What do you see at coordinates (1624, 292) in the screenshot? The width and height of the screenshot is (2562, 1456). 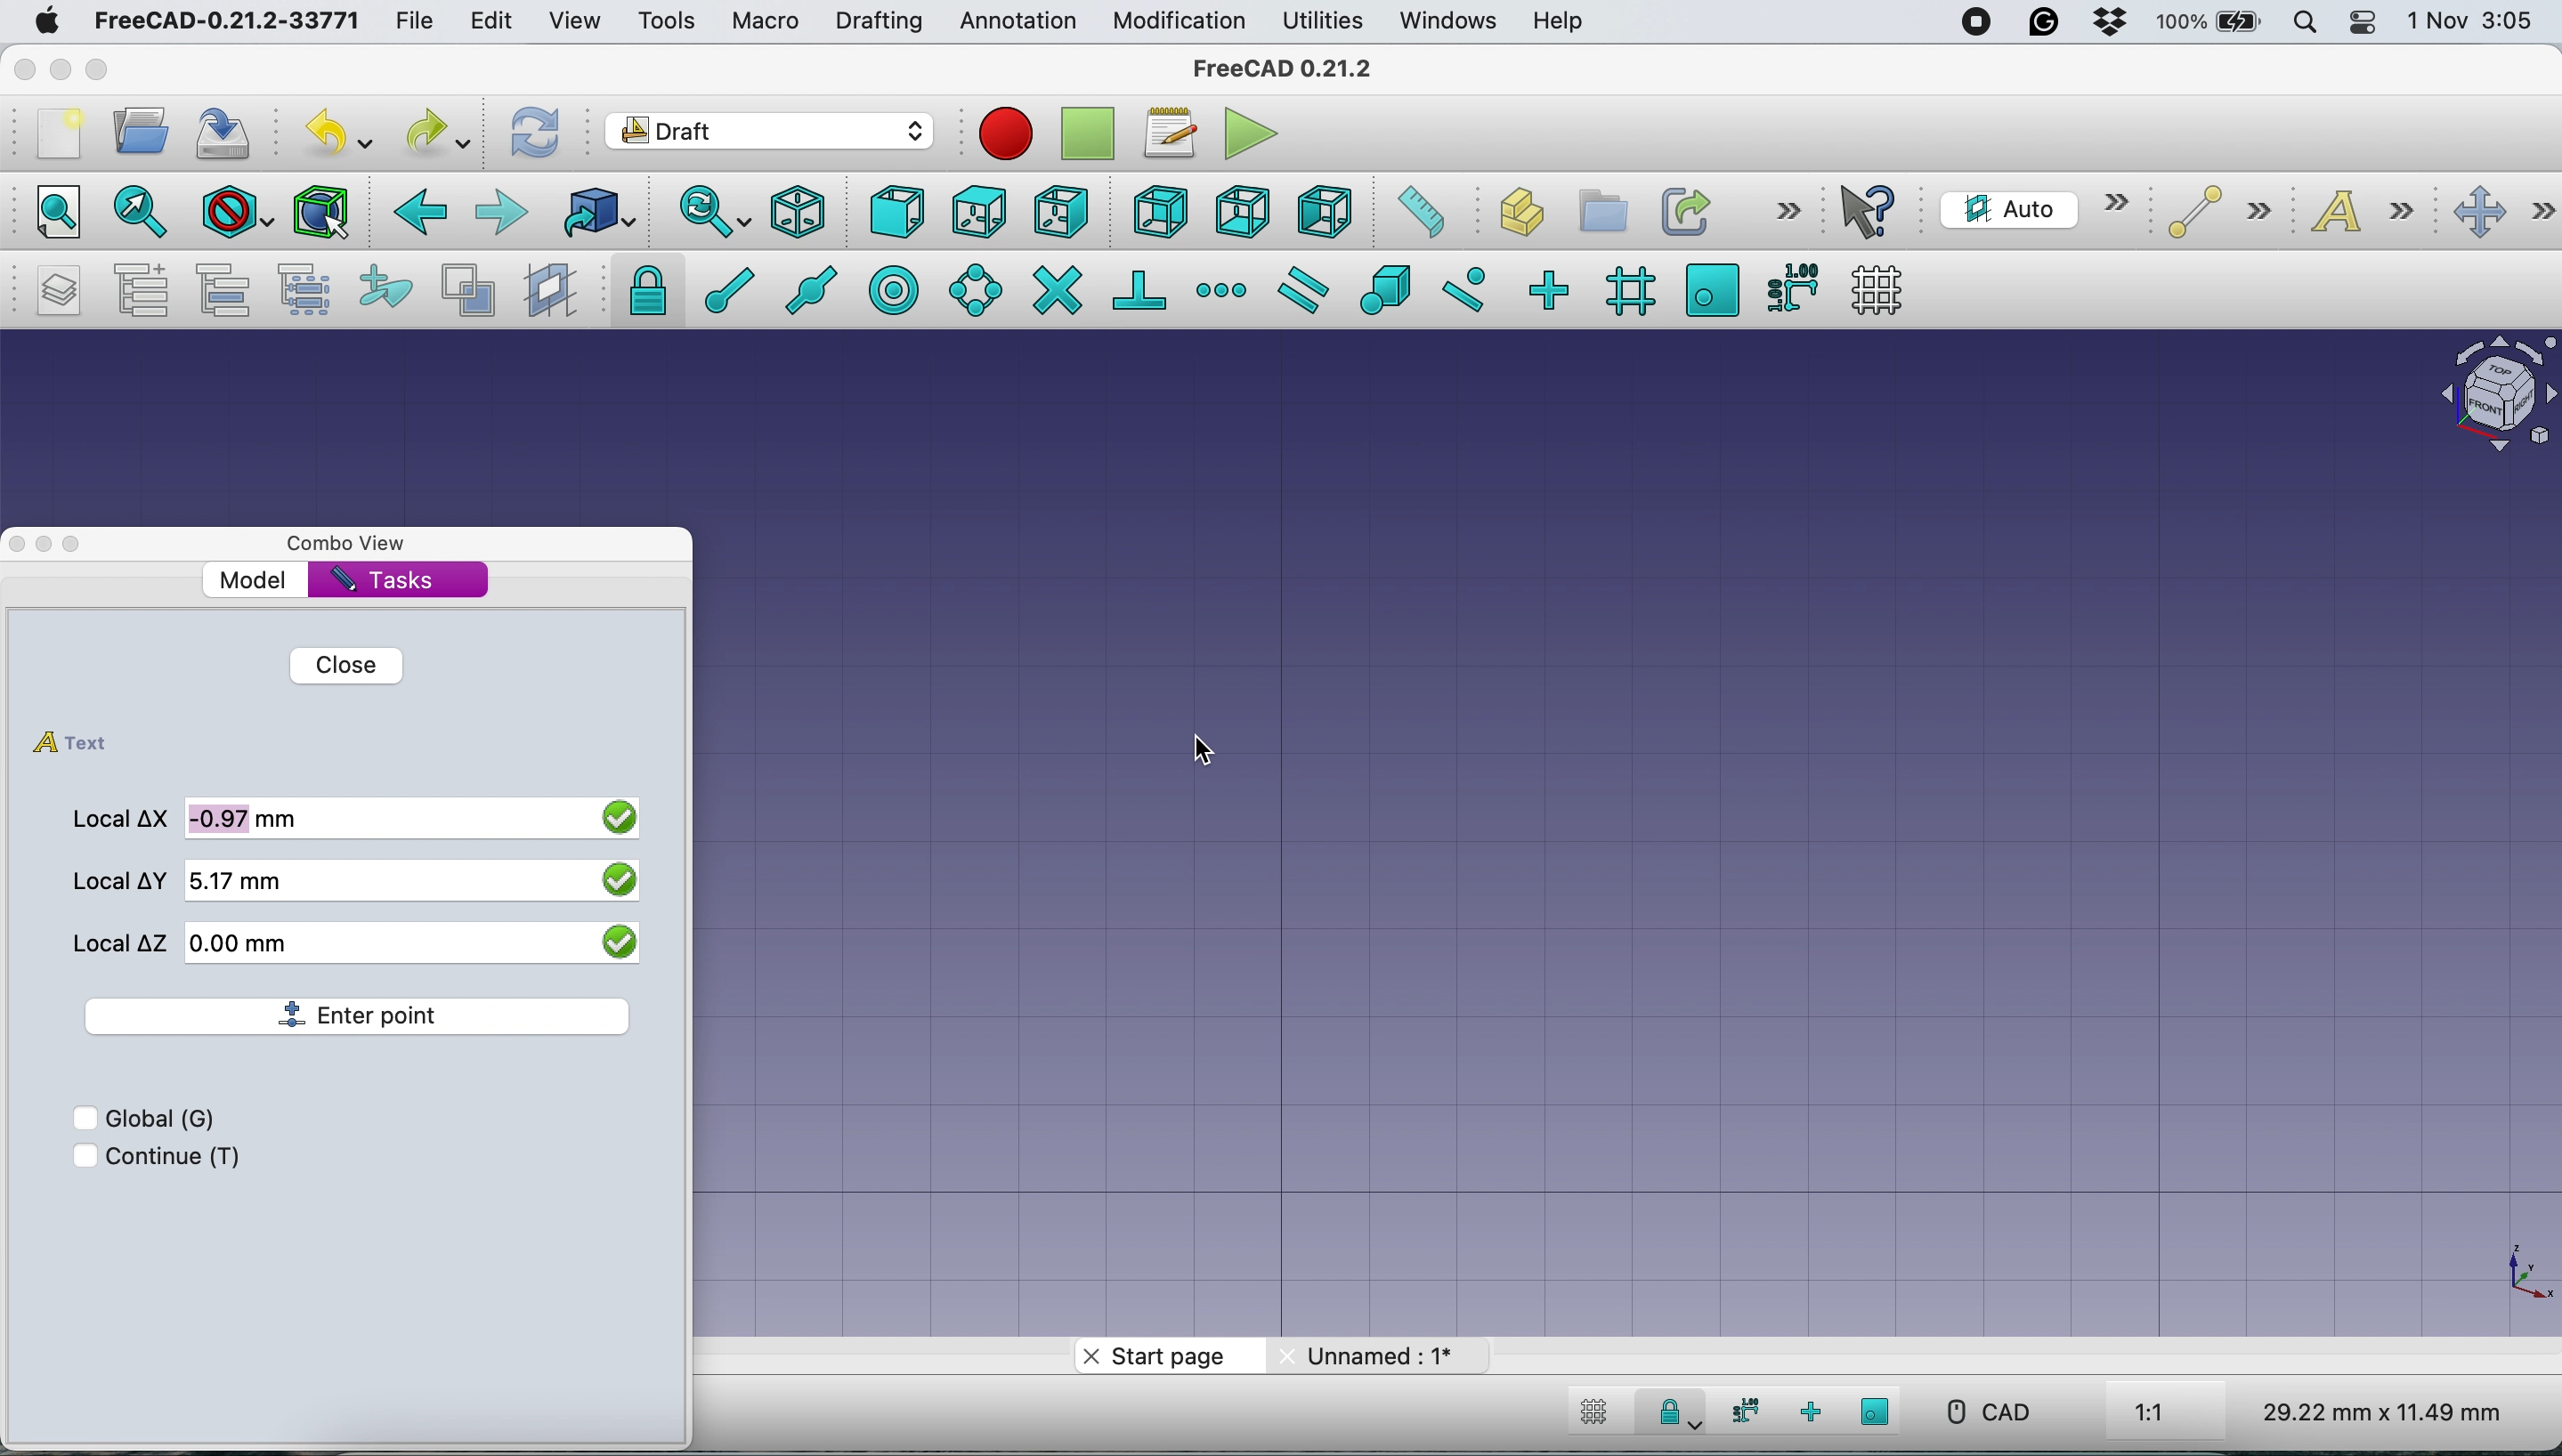 I see `snap grid` at bounding box center [1624, 292].